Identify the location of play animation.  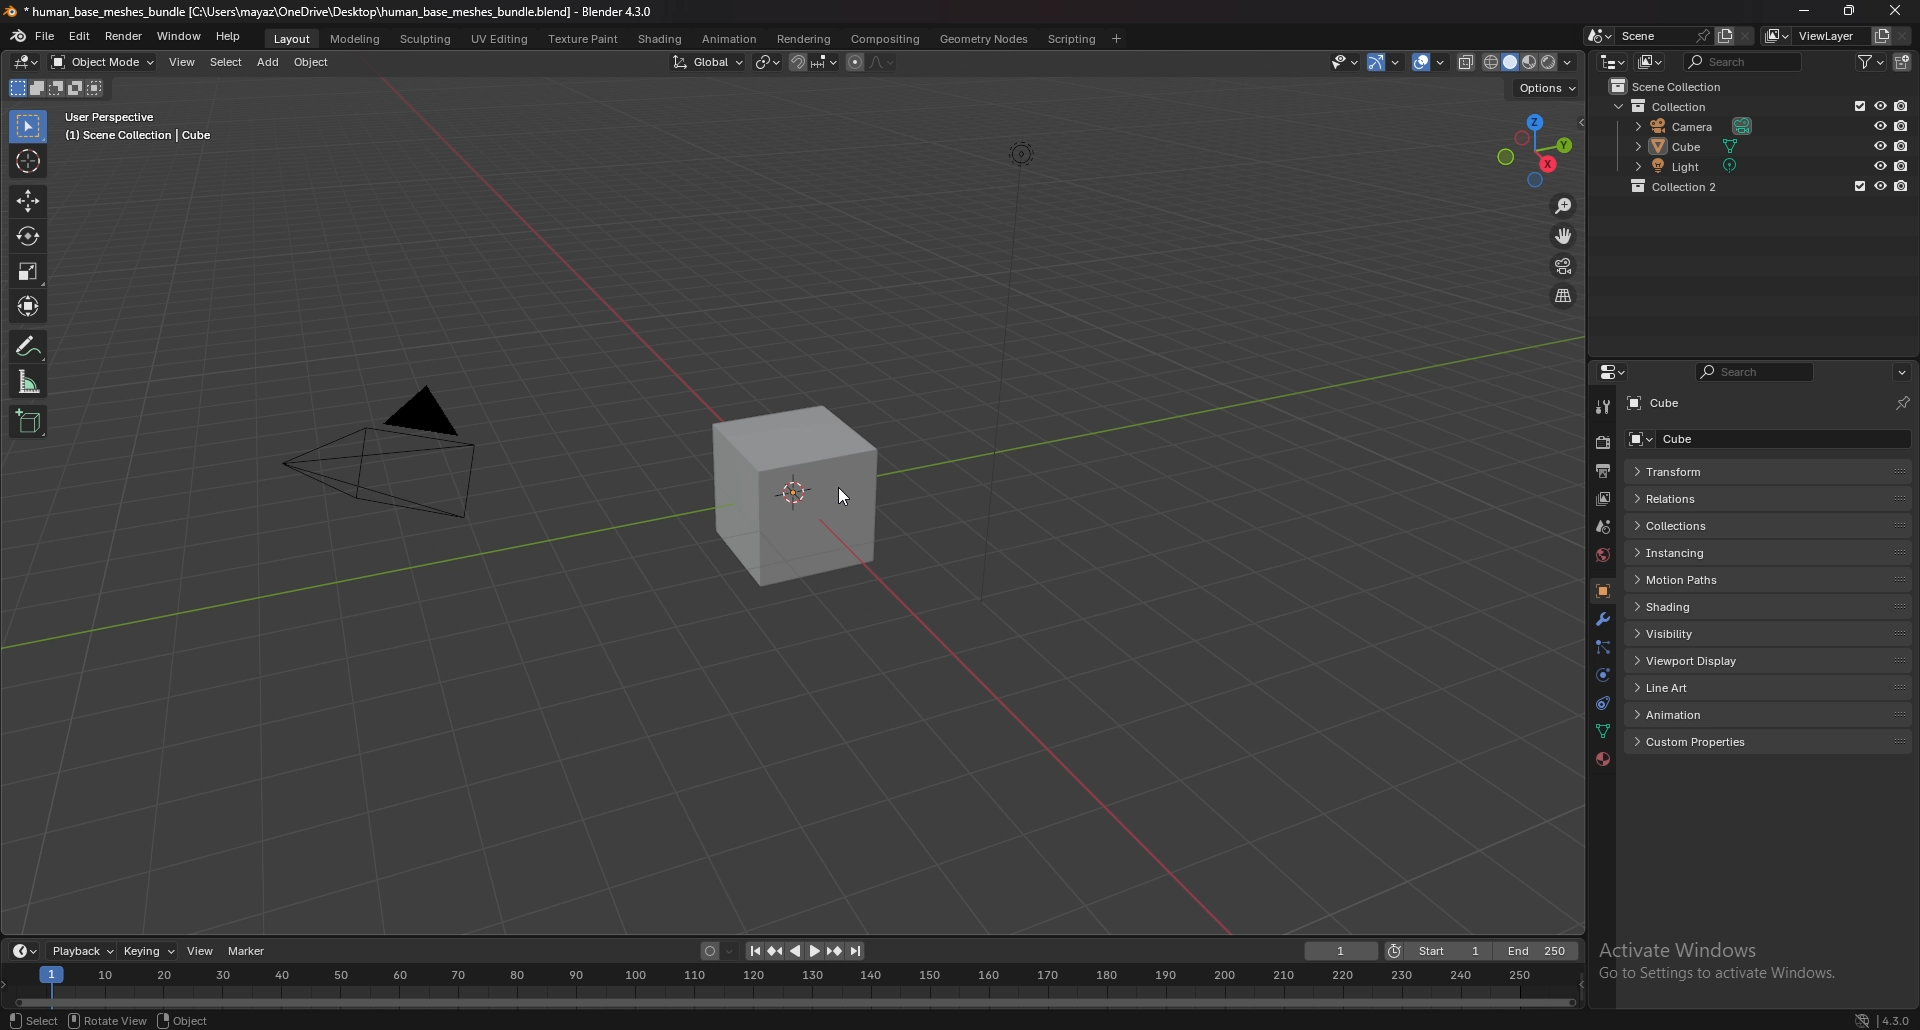
(806, 951).